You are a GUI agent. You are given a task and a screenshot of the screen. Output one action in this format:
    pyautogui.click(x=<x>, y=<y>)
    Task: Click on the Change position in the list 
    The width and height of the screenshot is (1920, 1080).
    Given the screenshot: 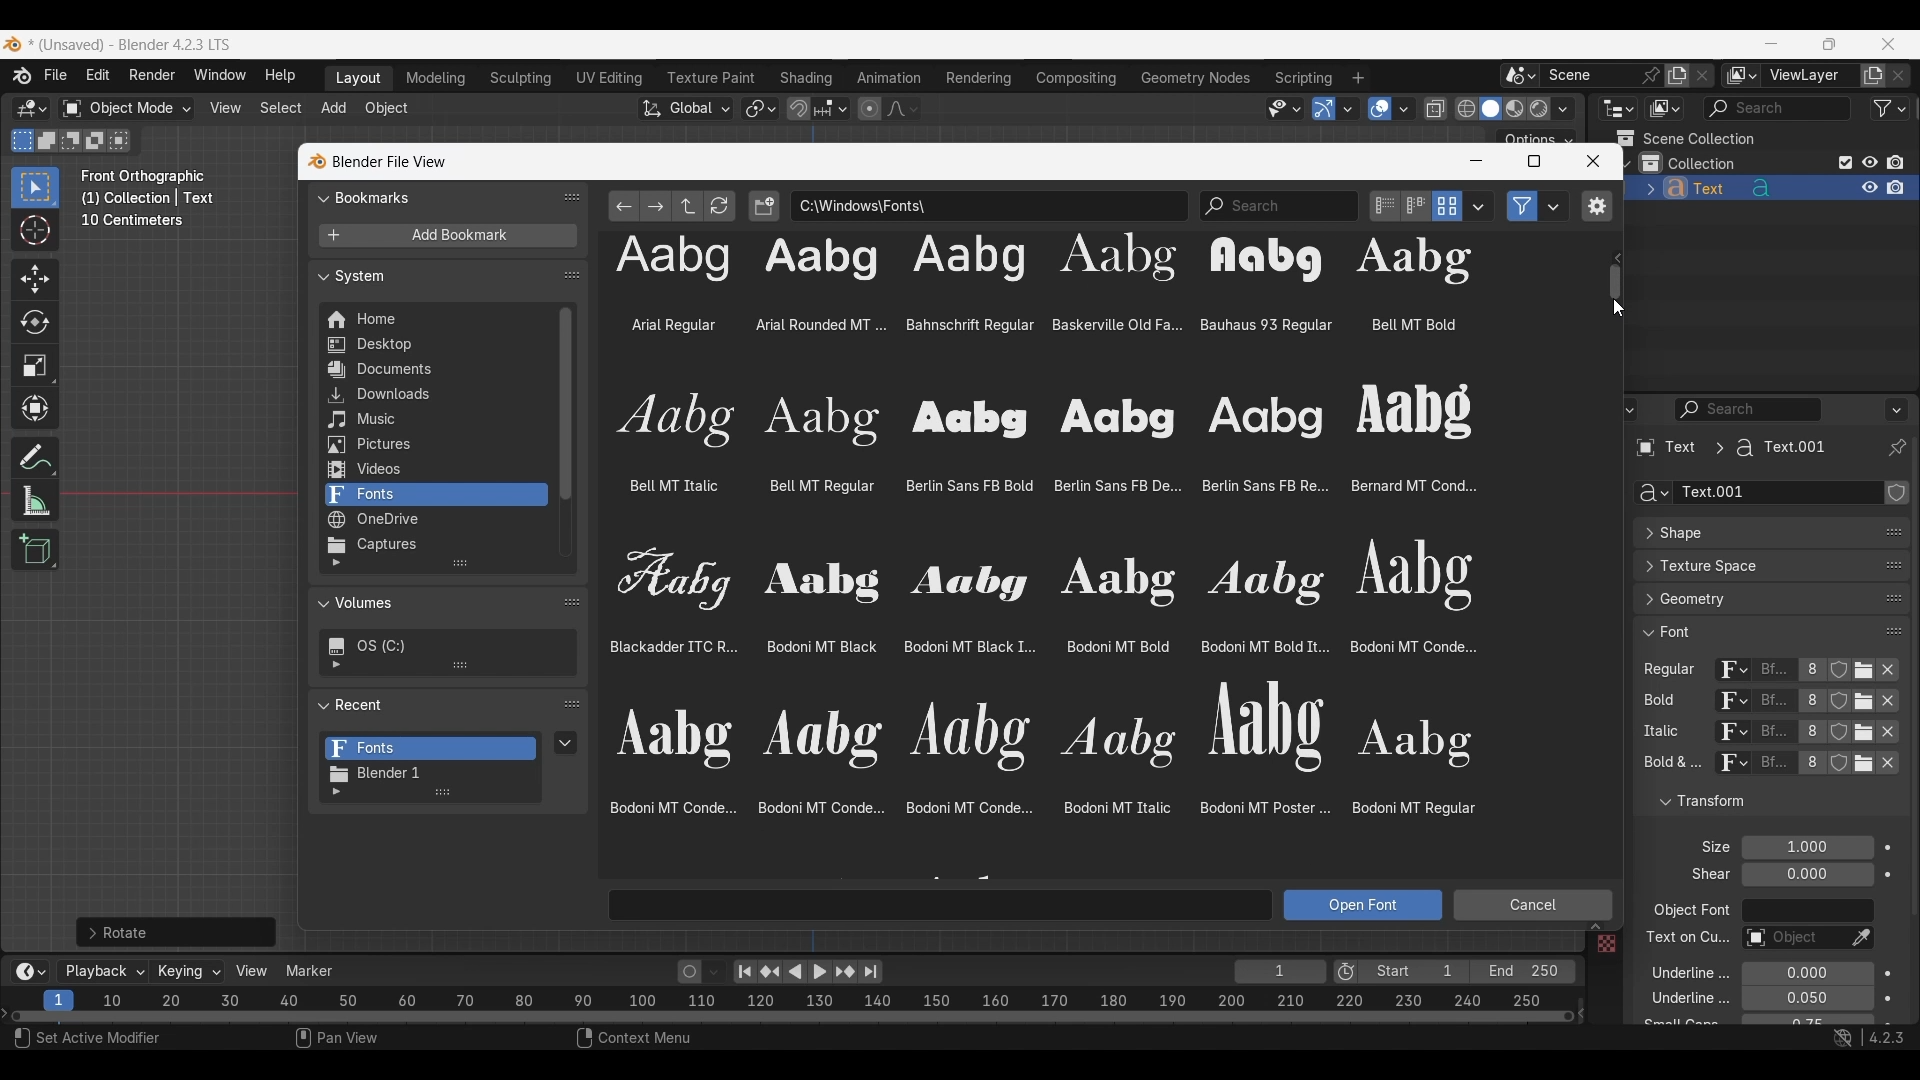 What is the action you would take?
    pyautogui.click(x=1894, y=627)
    